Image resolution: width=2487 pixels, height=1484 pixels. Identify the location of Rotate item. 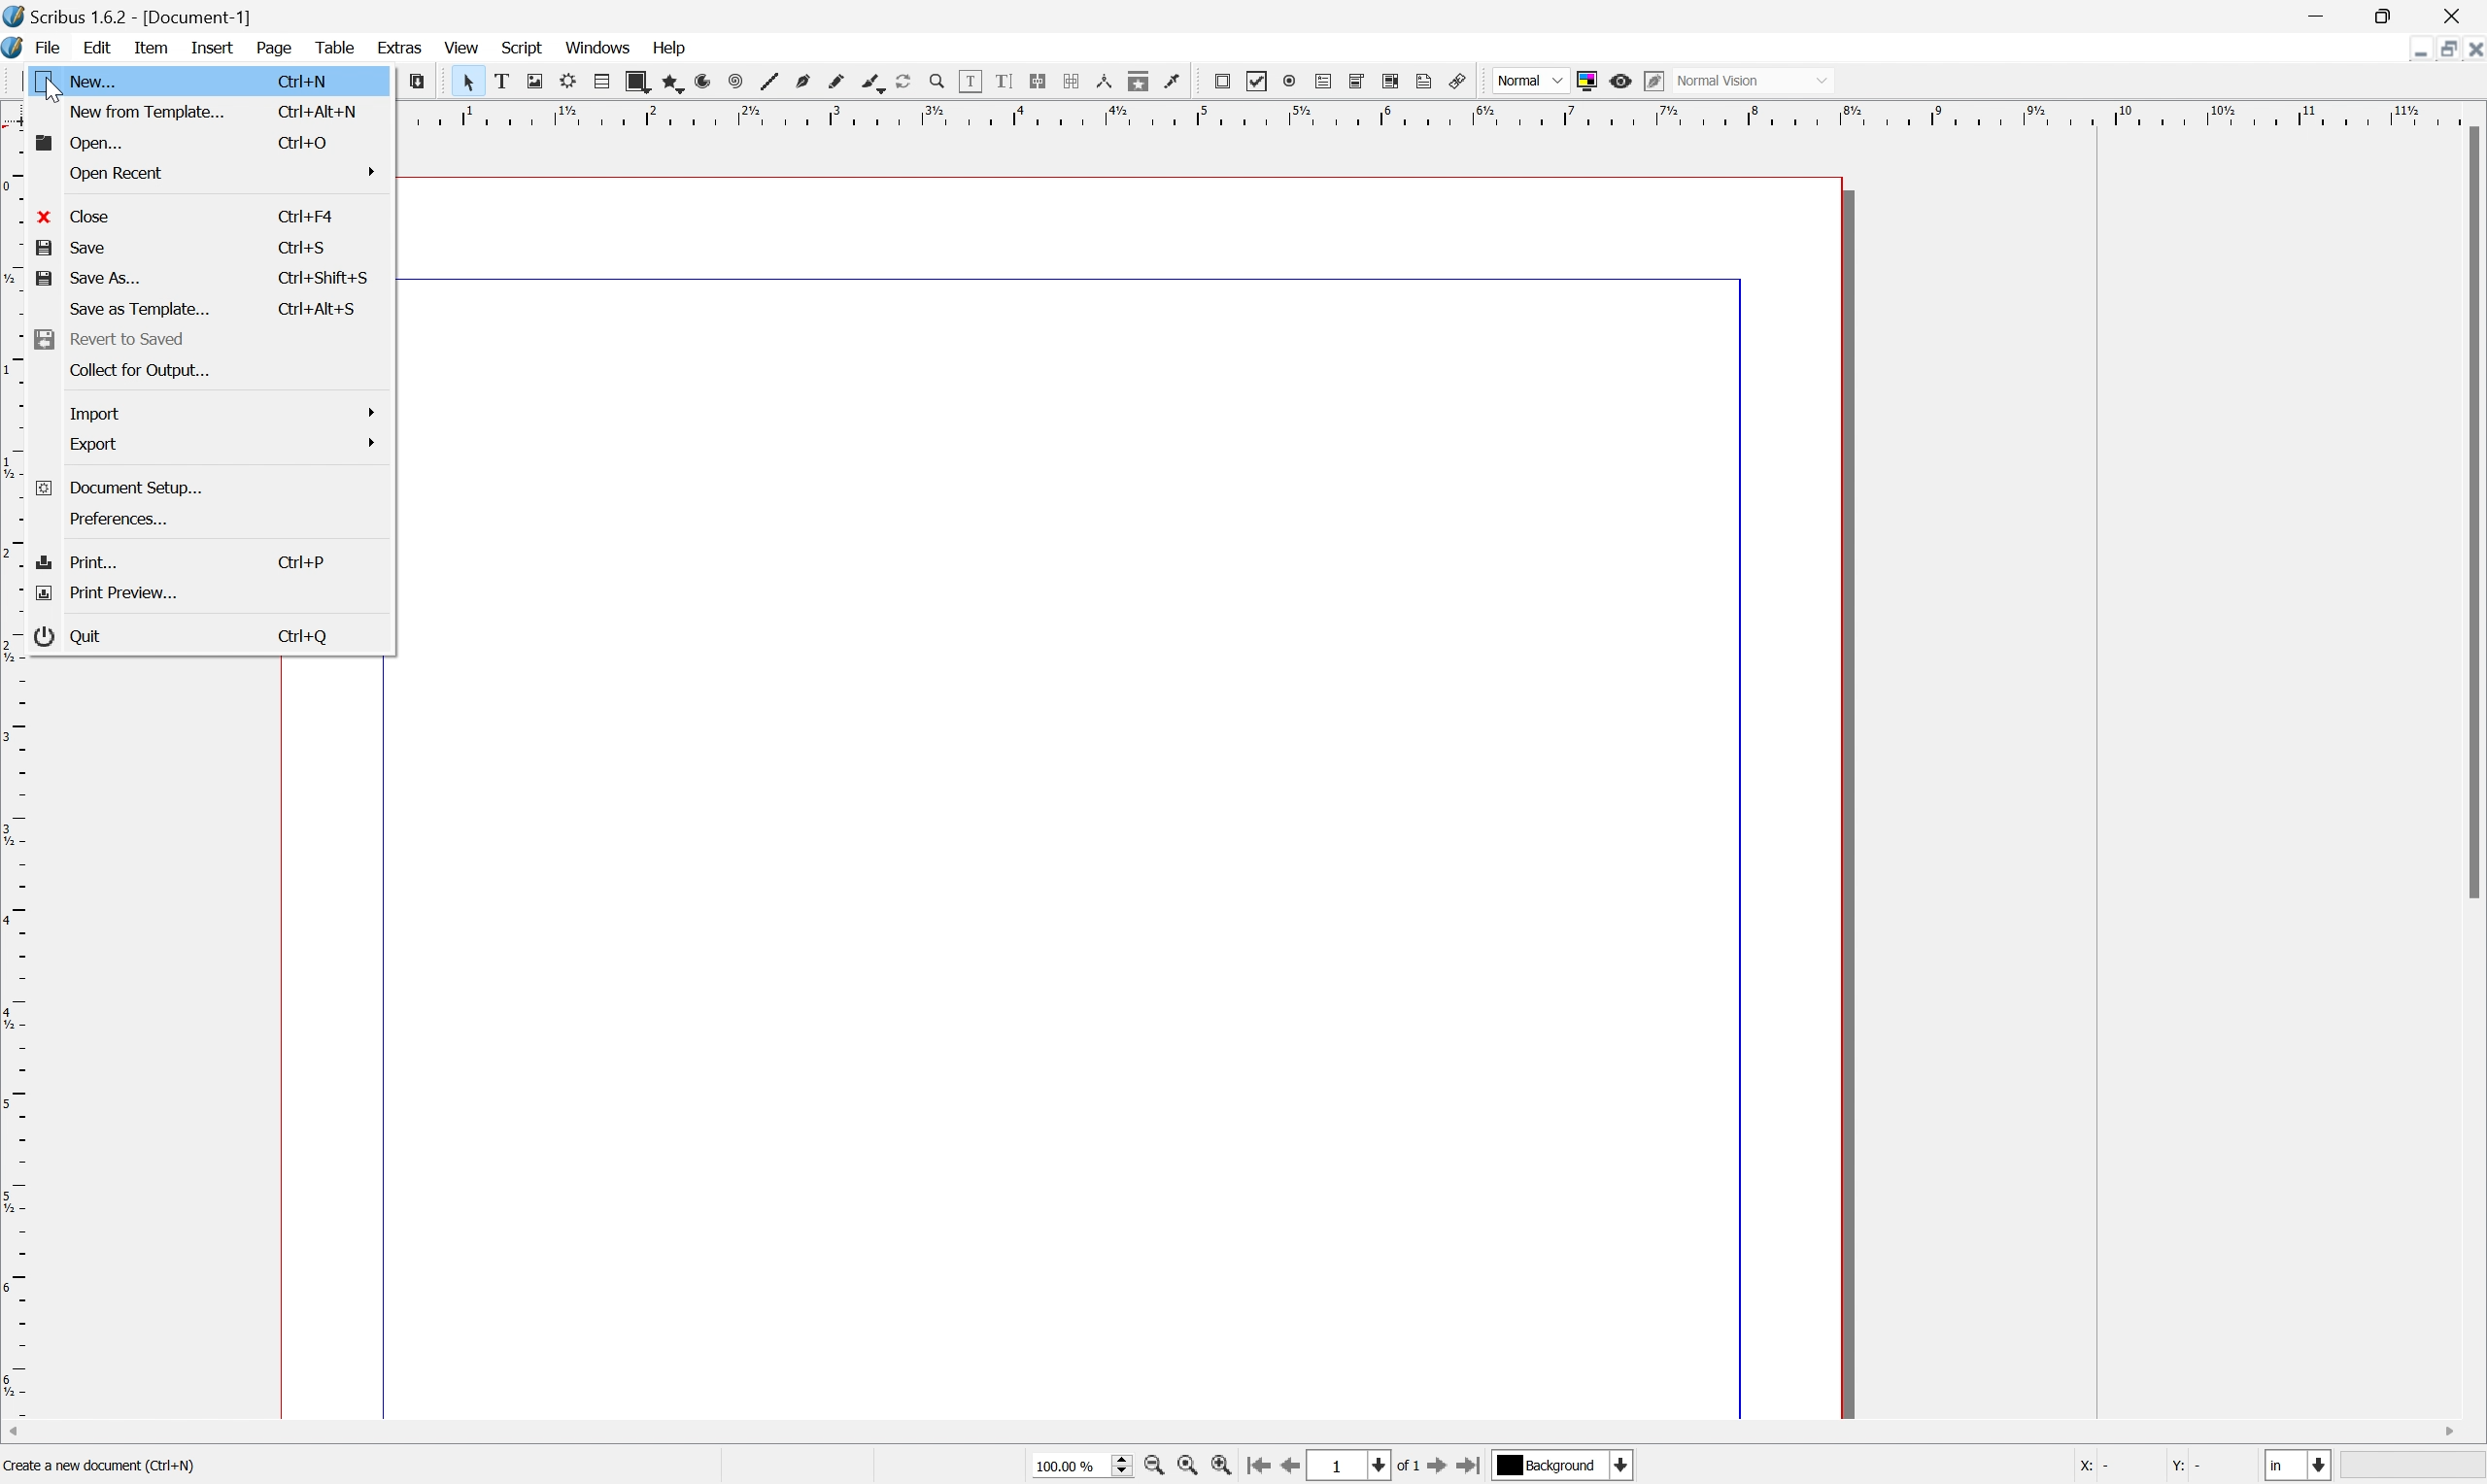
(902, 81).